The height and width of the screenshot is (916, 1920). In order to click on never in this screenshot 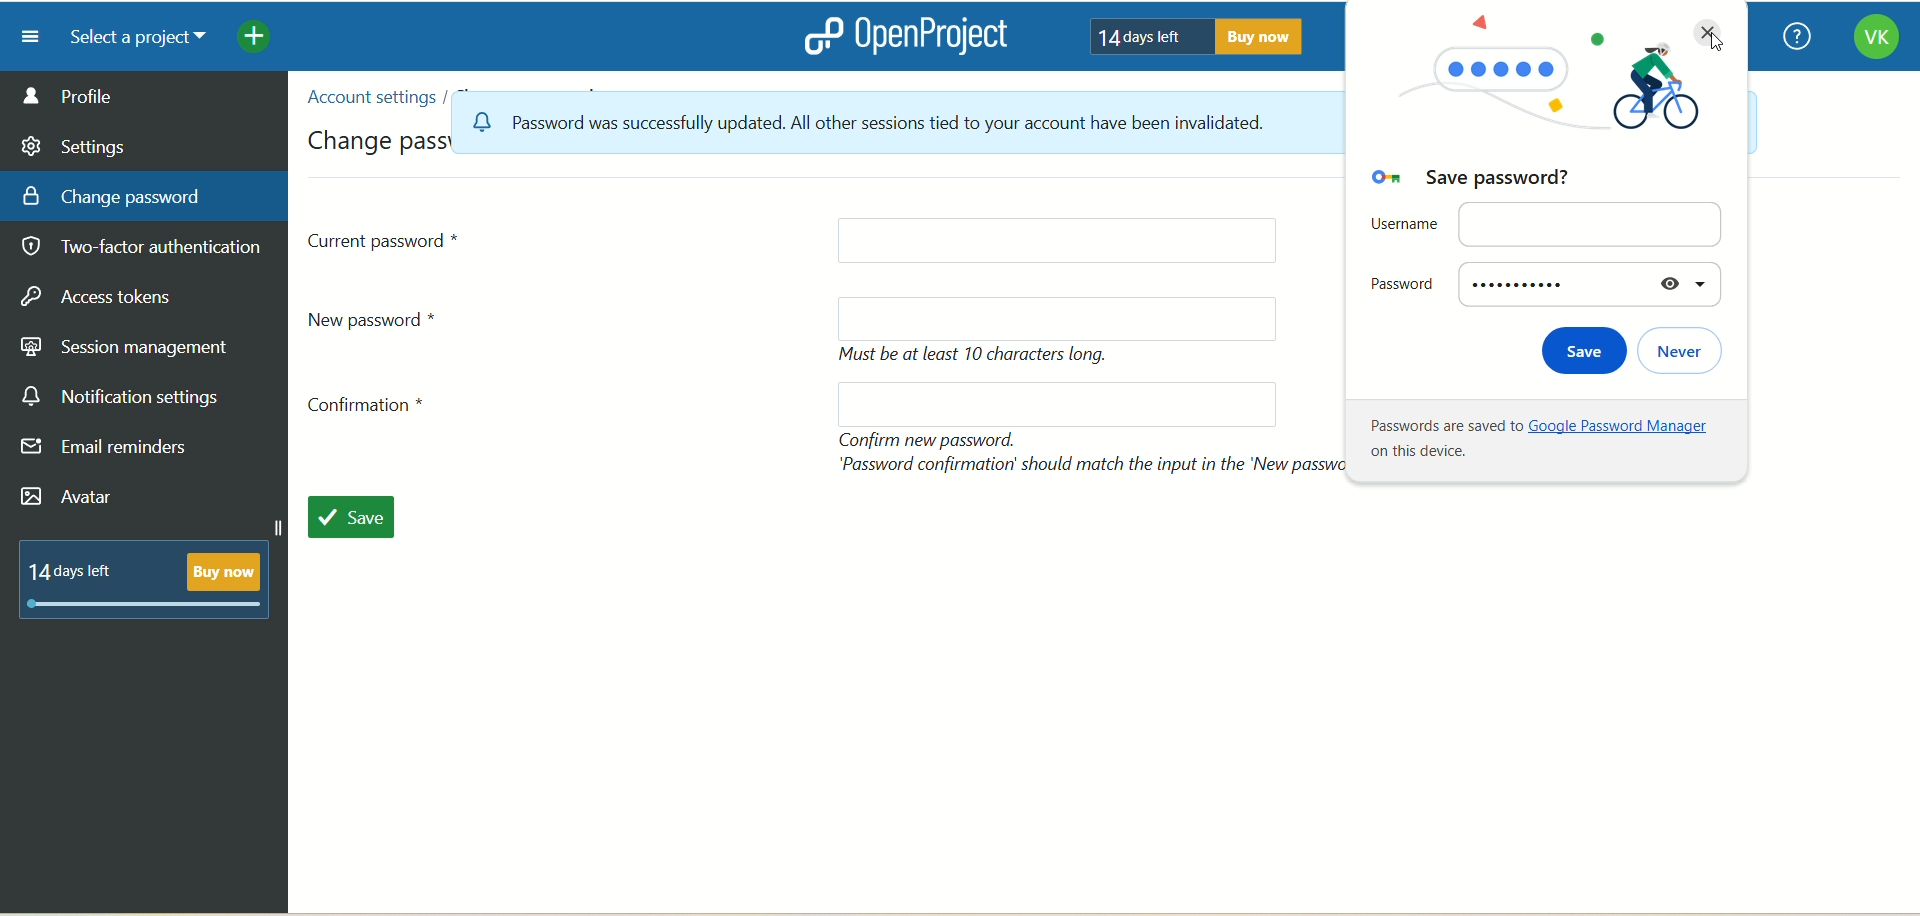, I will do `click(1684, 352)`.